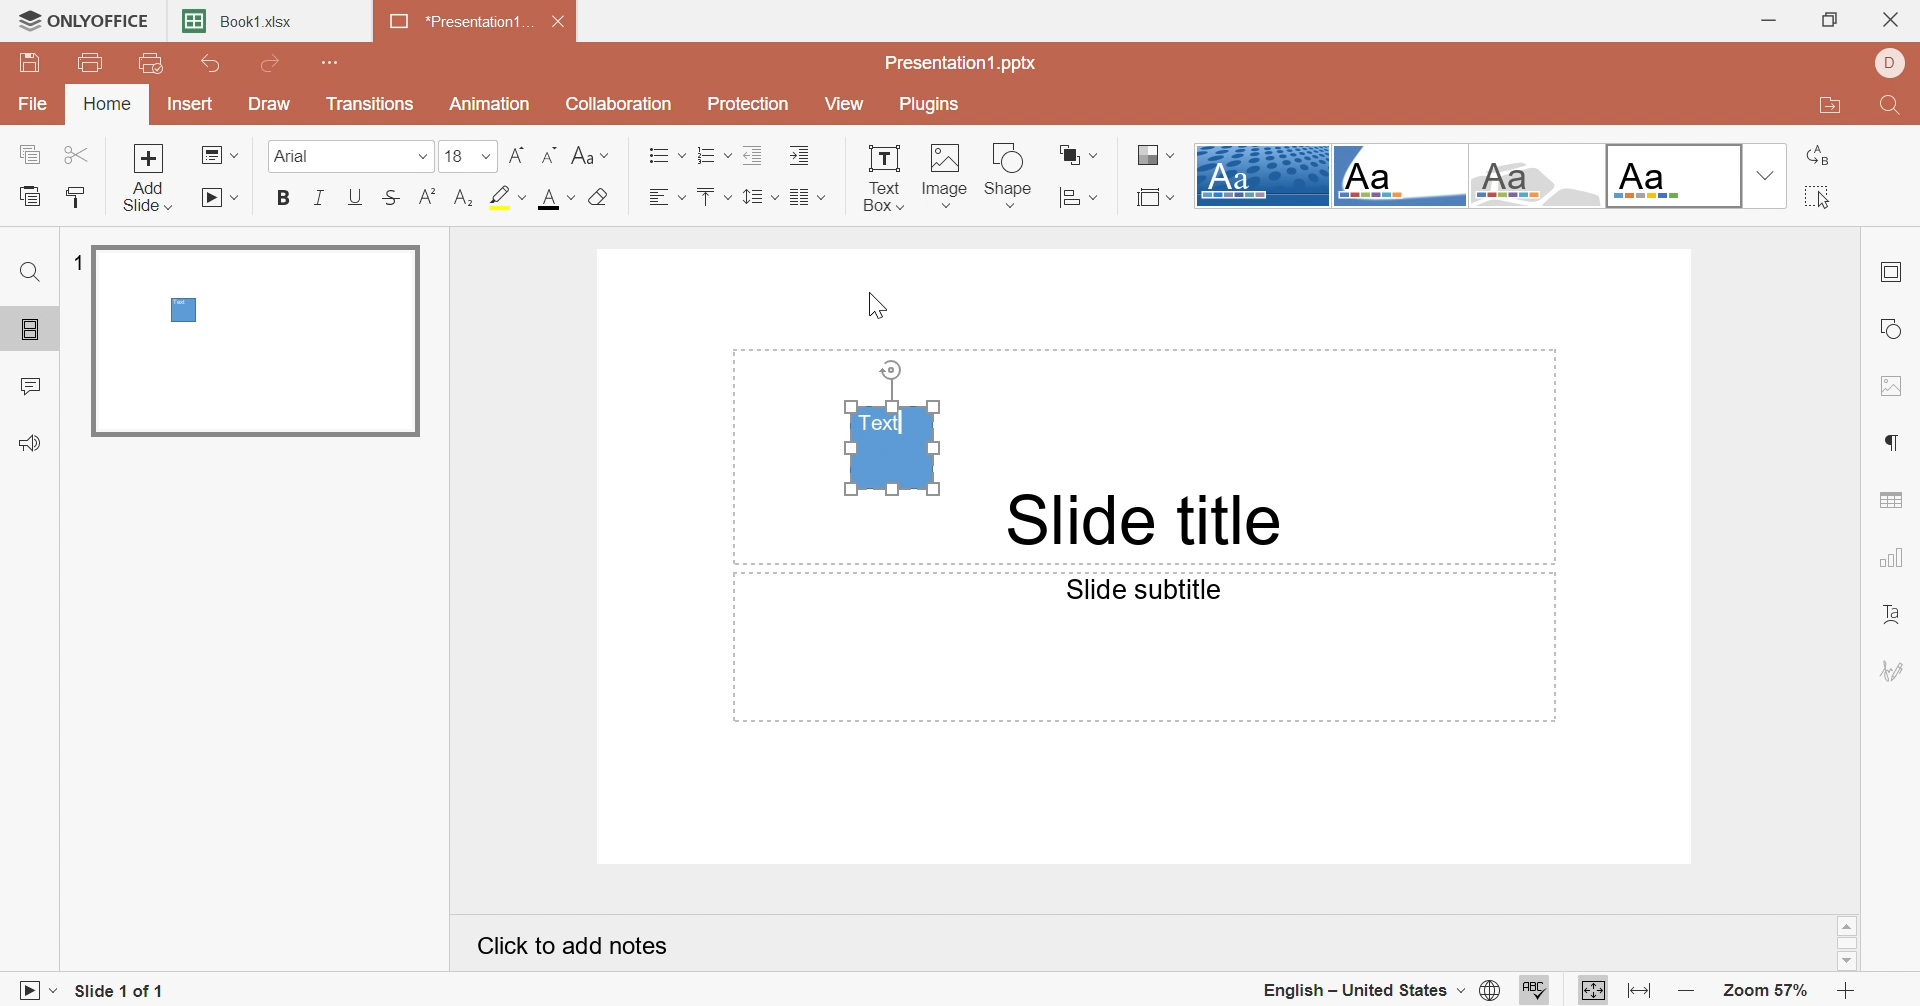 This screenshot has height=1006, width=1920. What do you see at coordinates (453, 24) in the screenshot?
I see `*Presentation1...` at bounding box center [453, 24].